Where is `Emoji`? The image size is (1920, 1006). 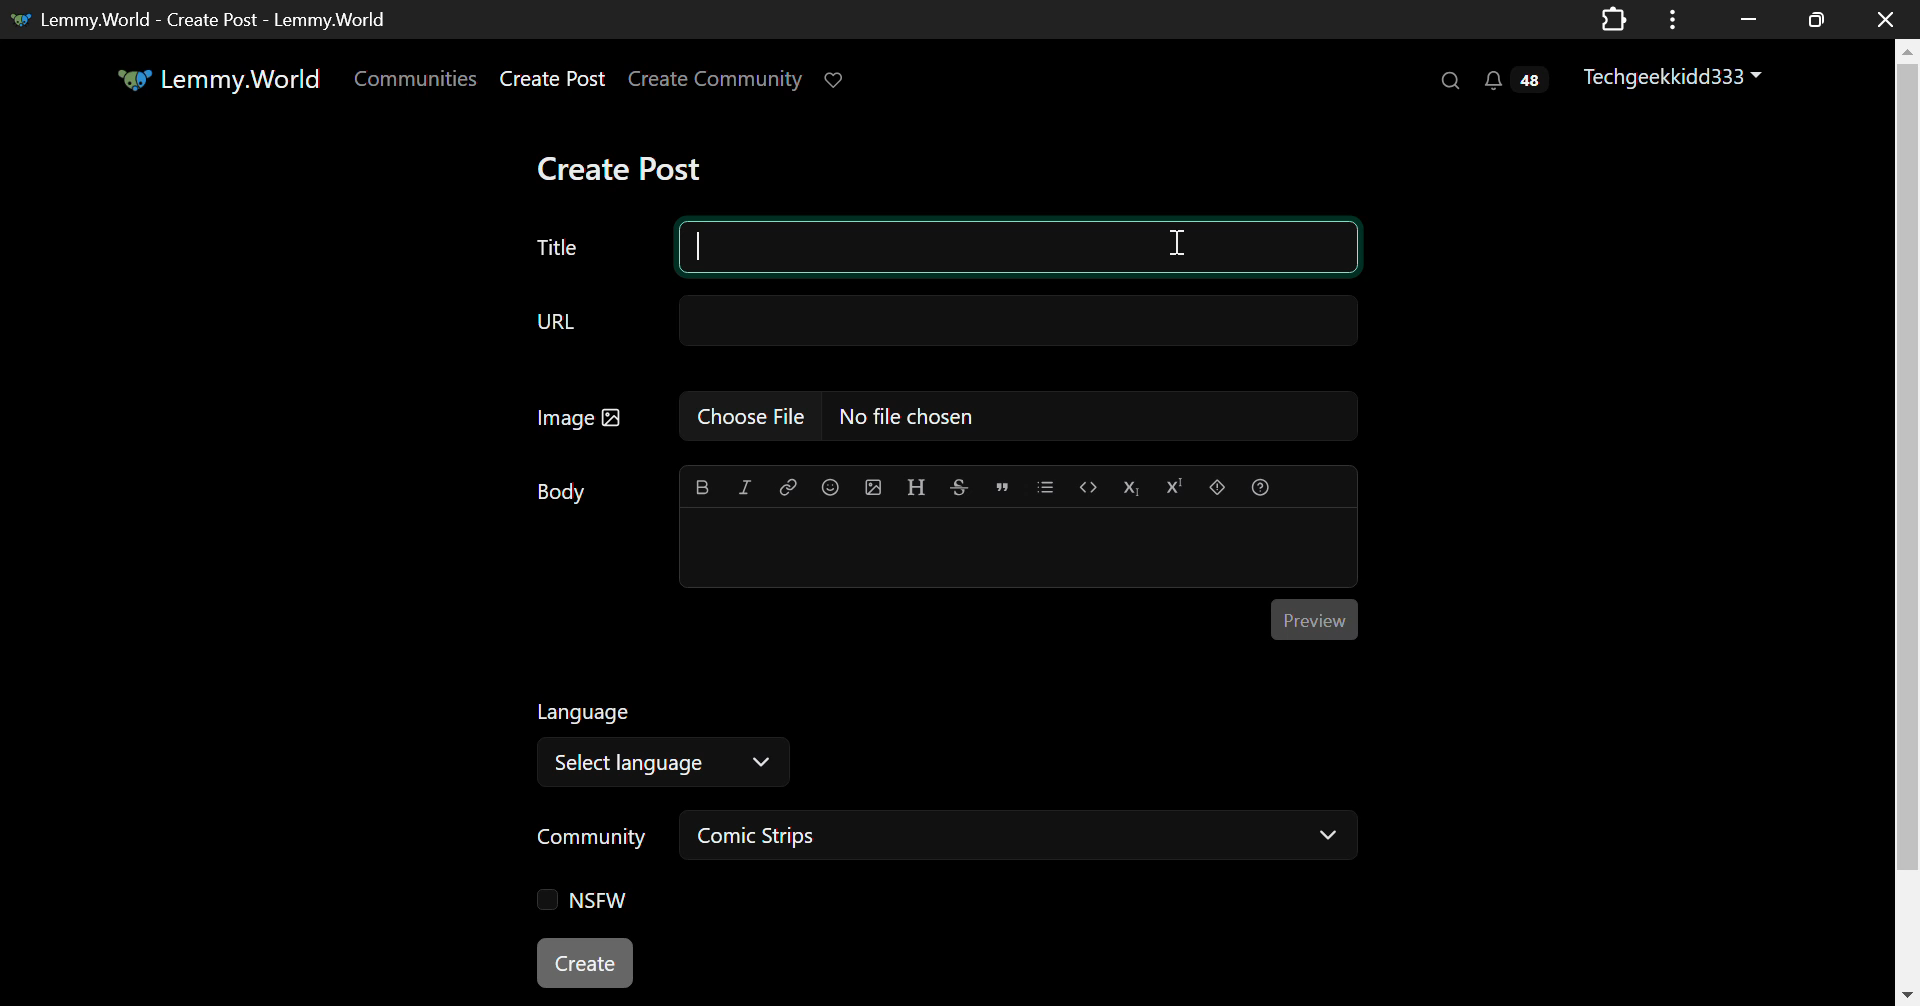
Emoji is located at coordinates (830, 488).